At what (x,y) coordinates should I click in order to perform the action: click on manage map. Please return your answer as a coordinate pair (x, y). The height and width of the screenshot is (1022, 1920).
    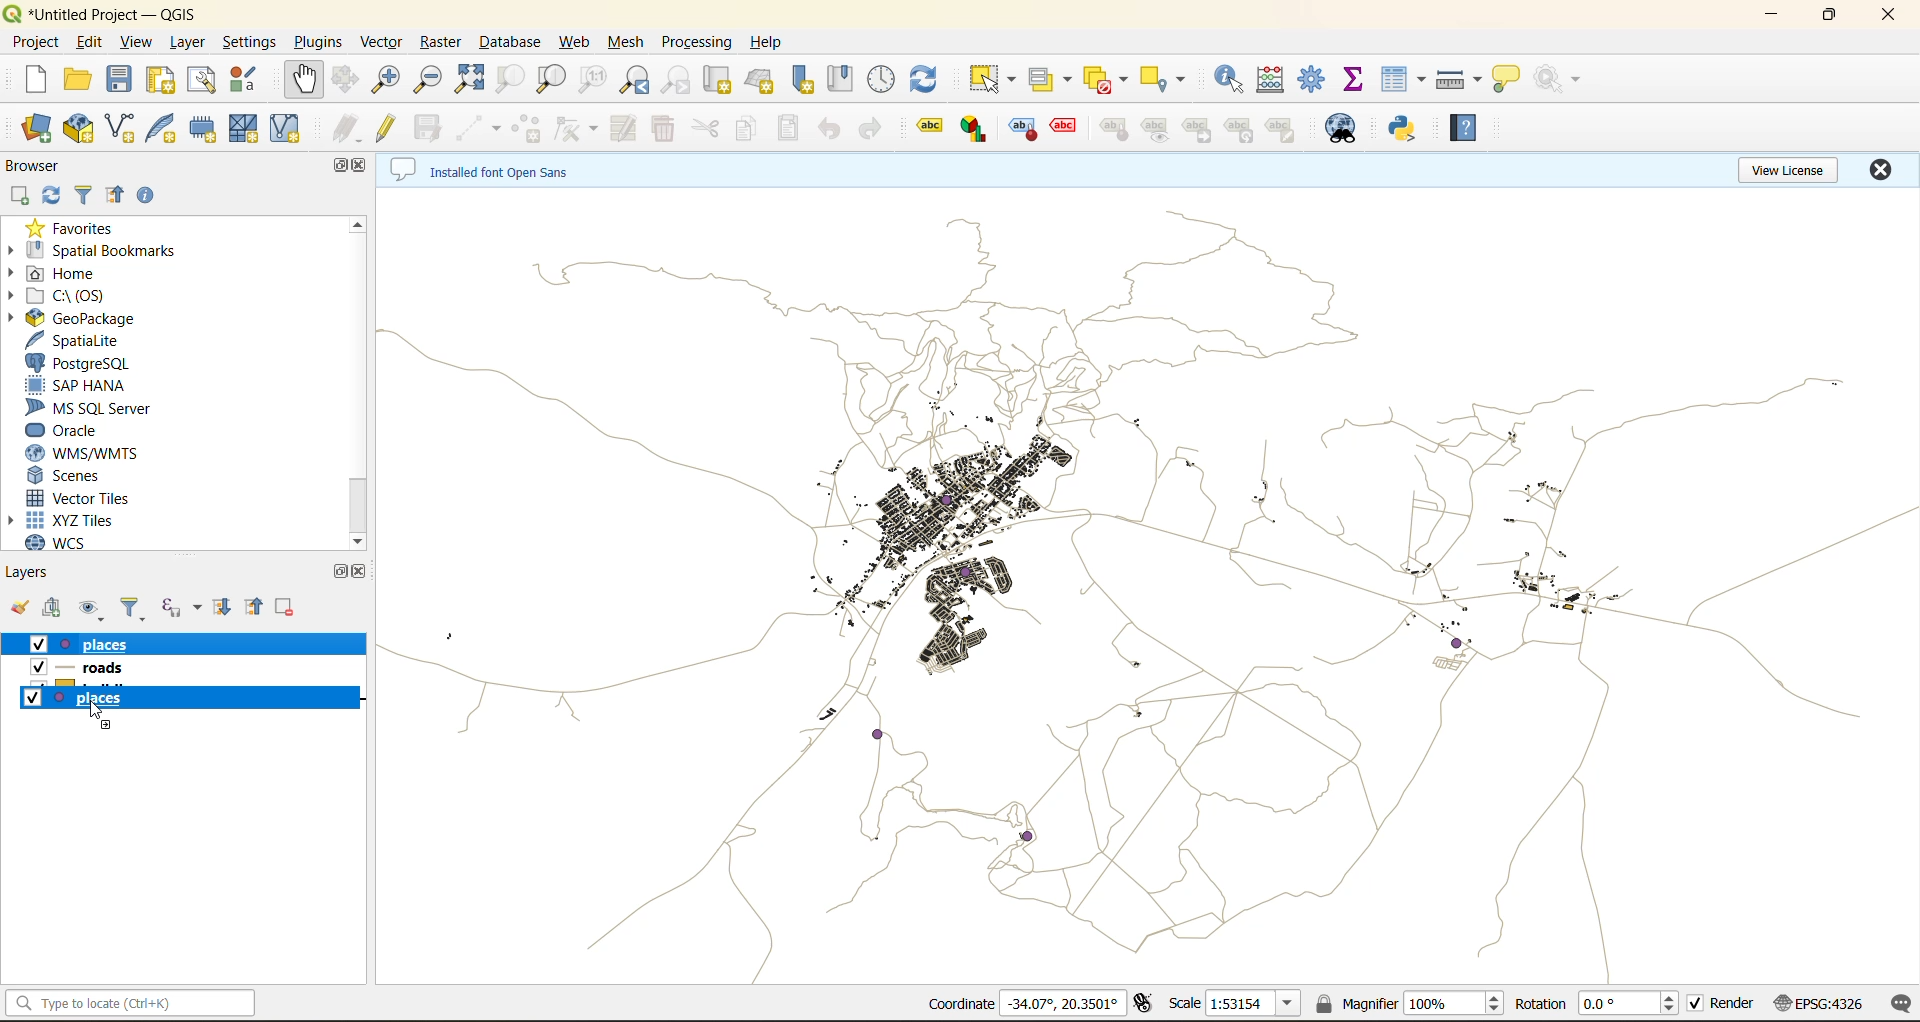
    Looking at the image, I should click on (94, 607).